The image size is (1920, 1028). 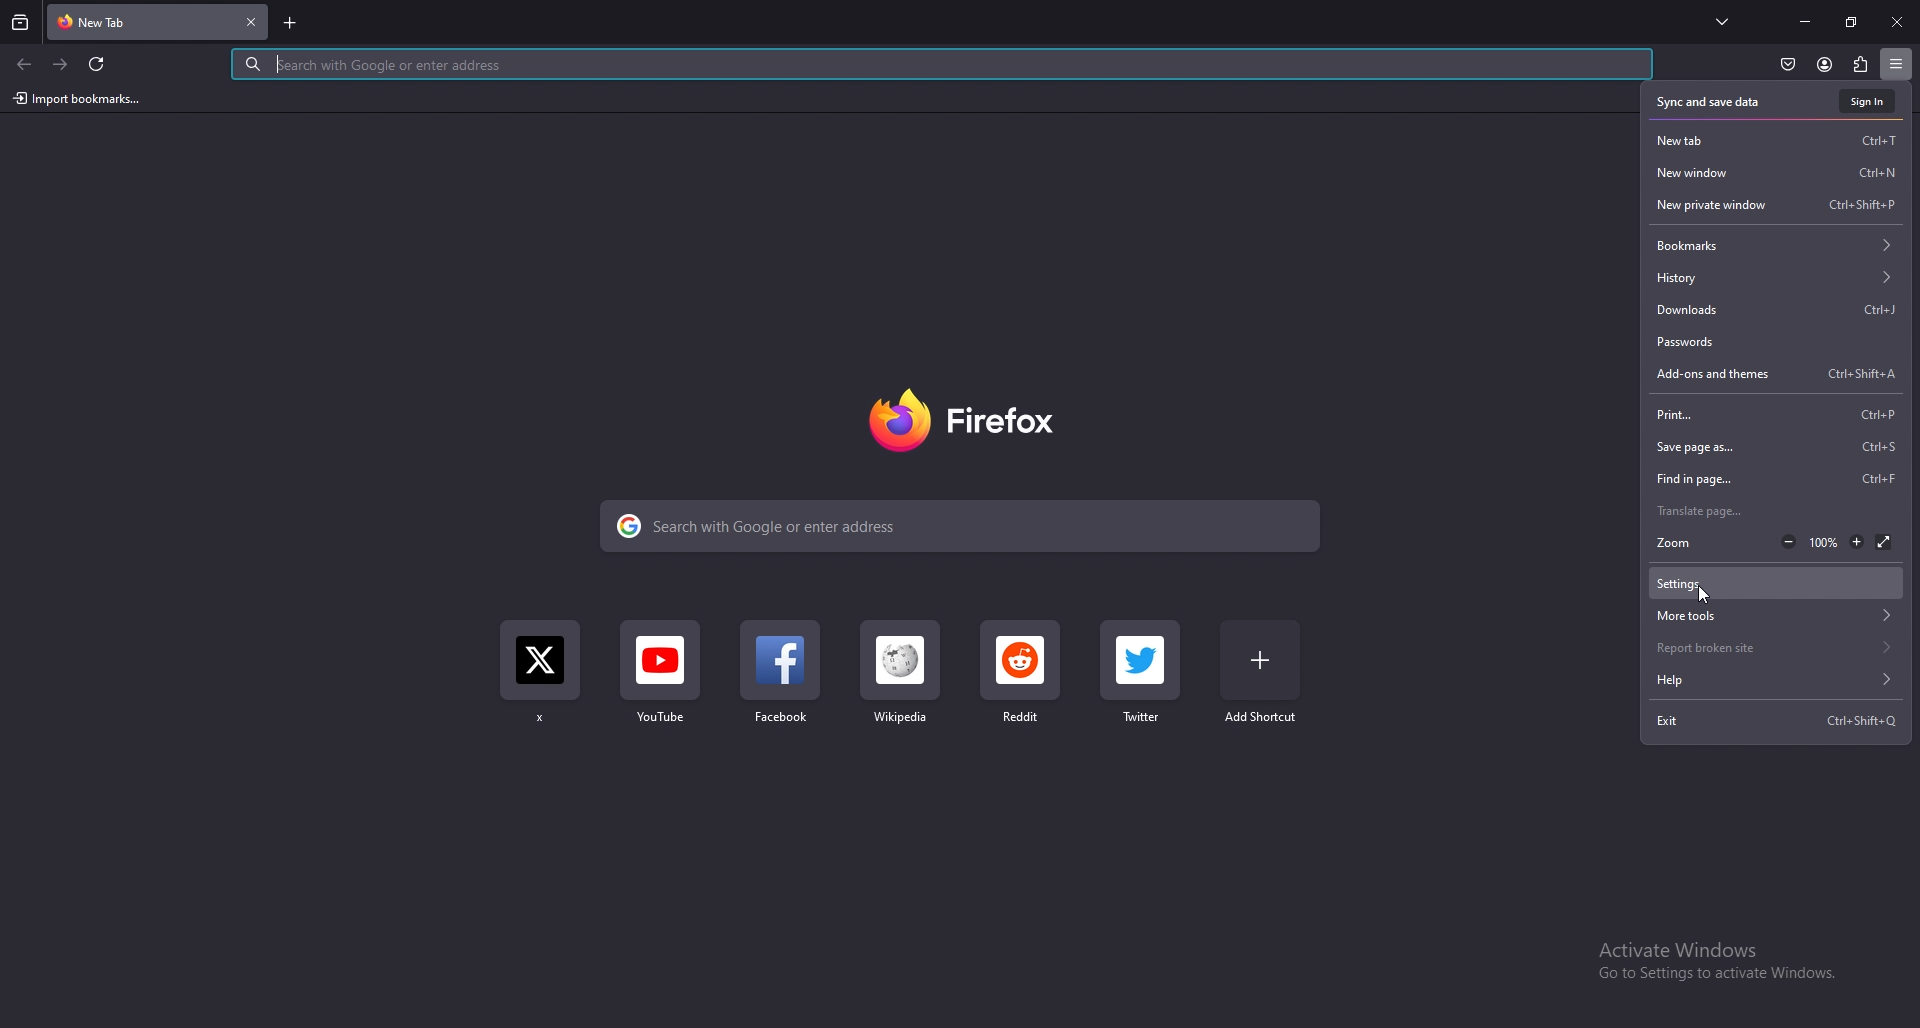 What do you see at coordinates (898, 680) in the screenshot?
I see `wikipedia` at bounding box center [898, 680].